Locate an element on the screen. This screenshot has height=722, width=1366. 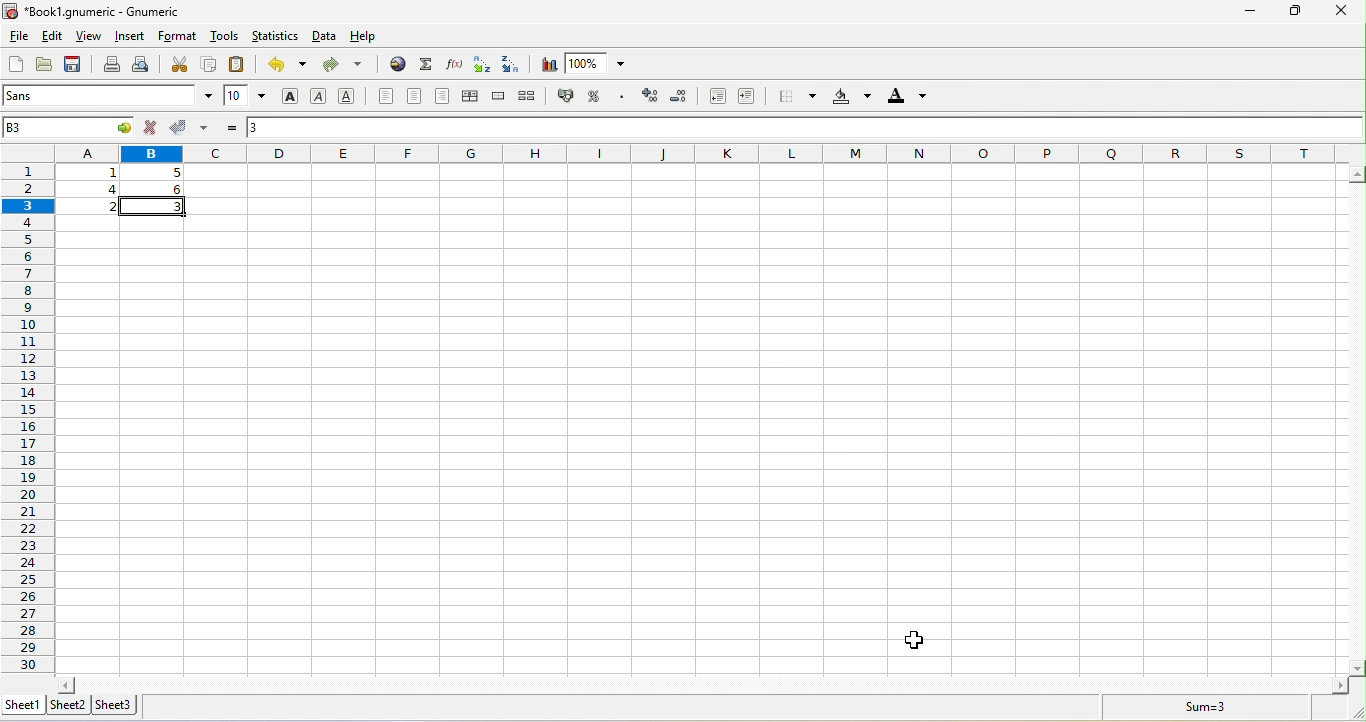
percentage is located at coordinates (598, 97).